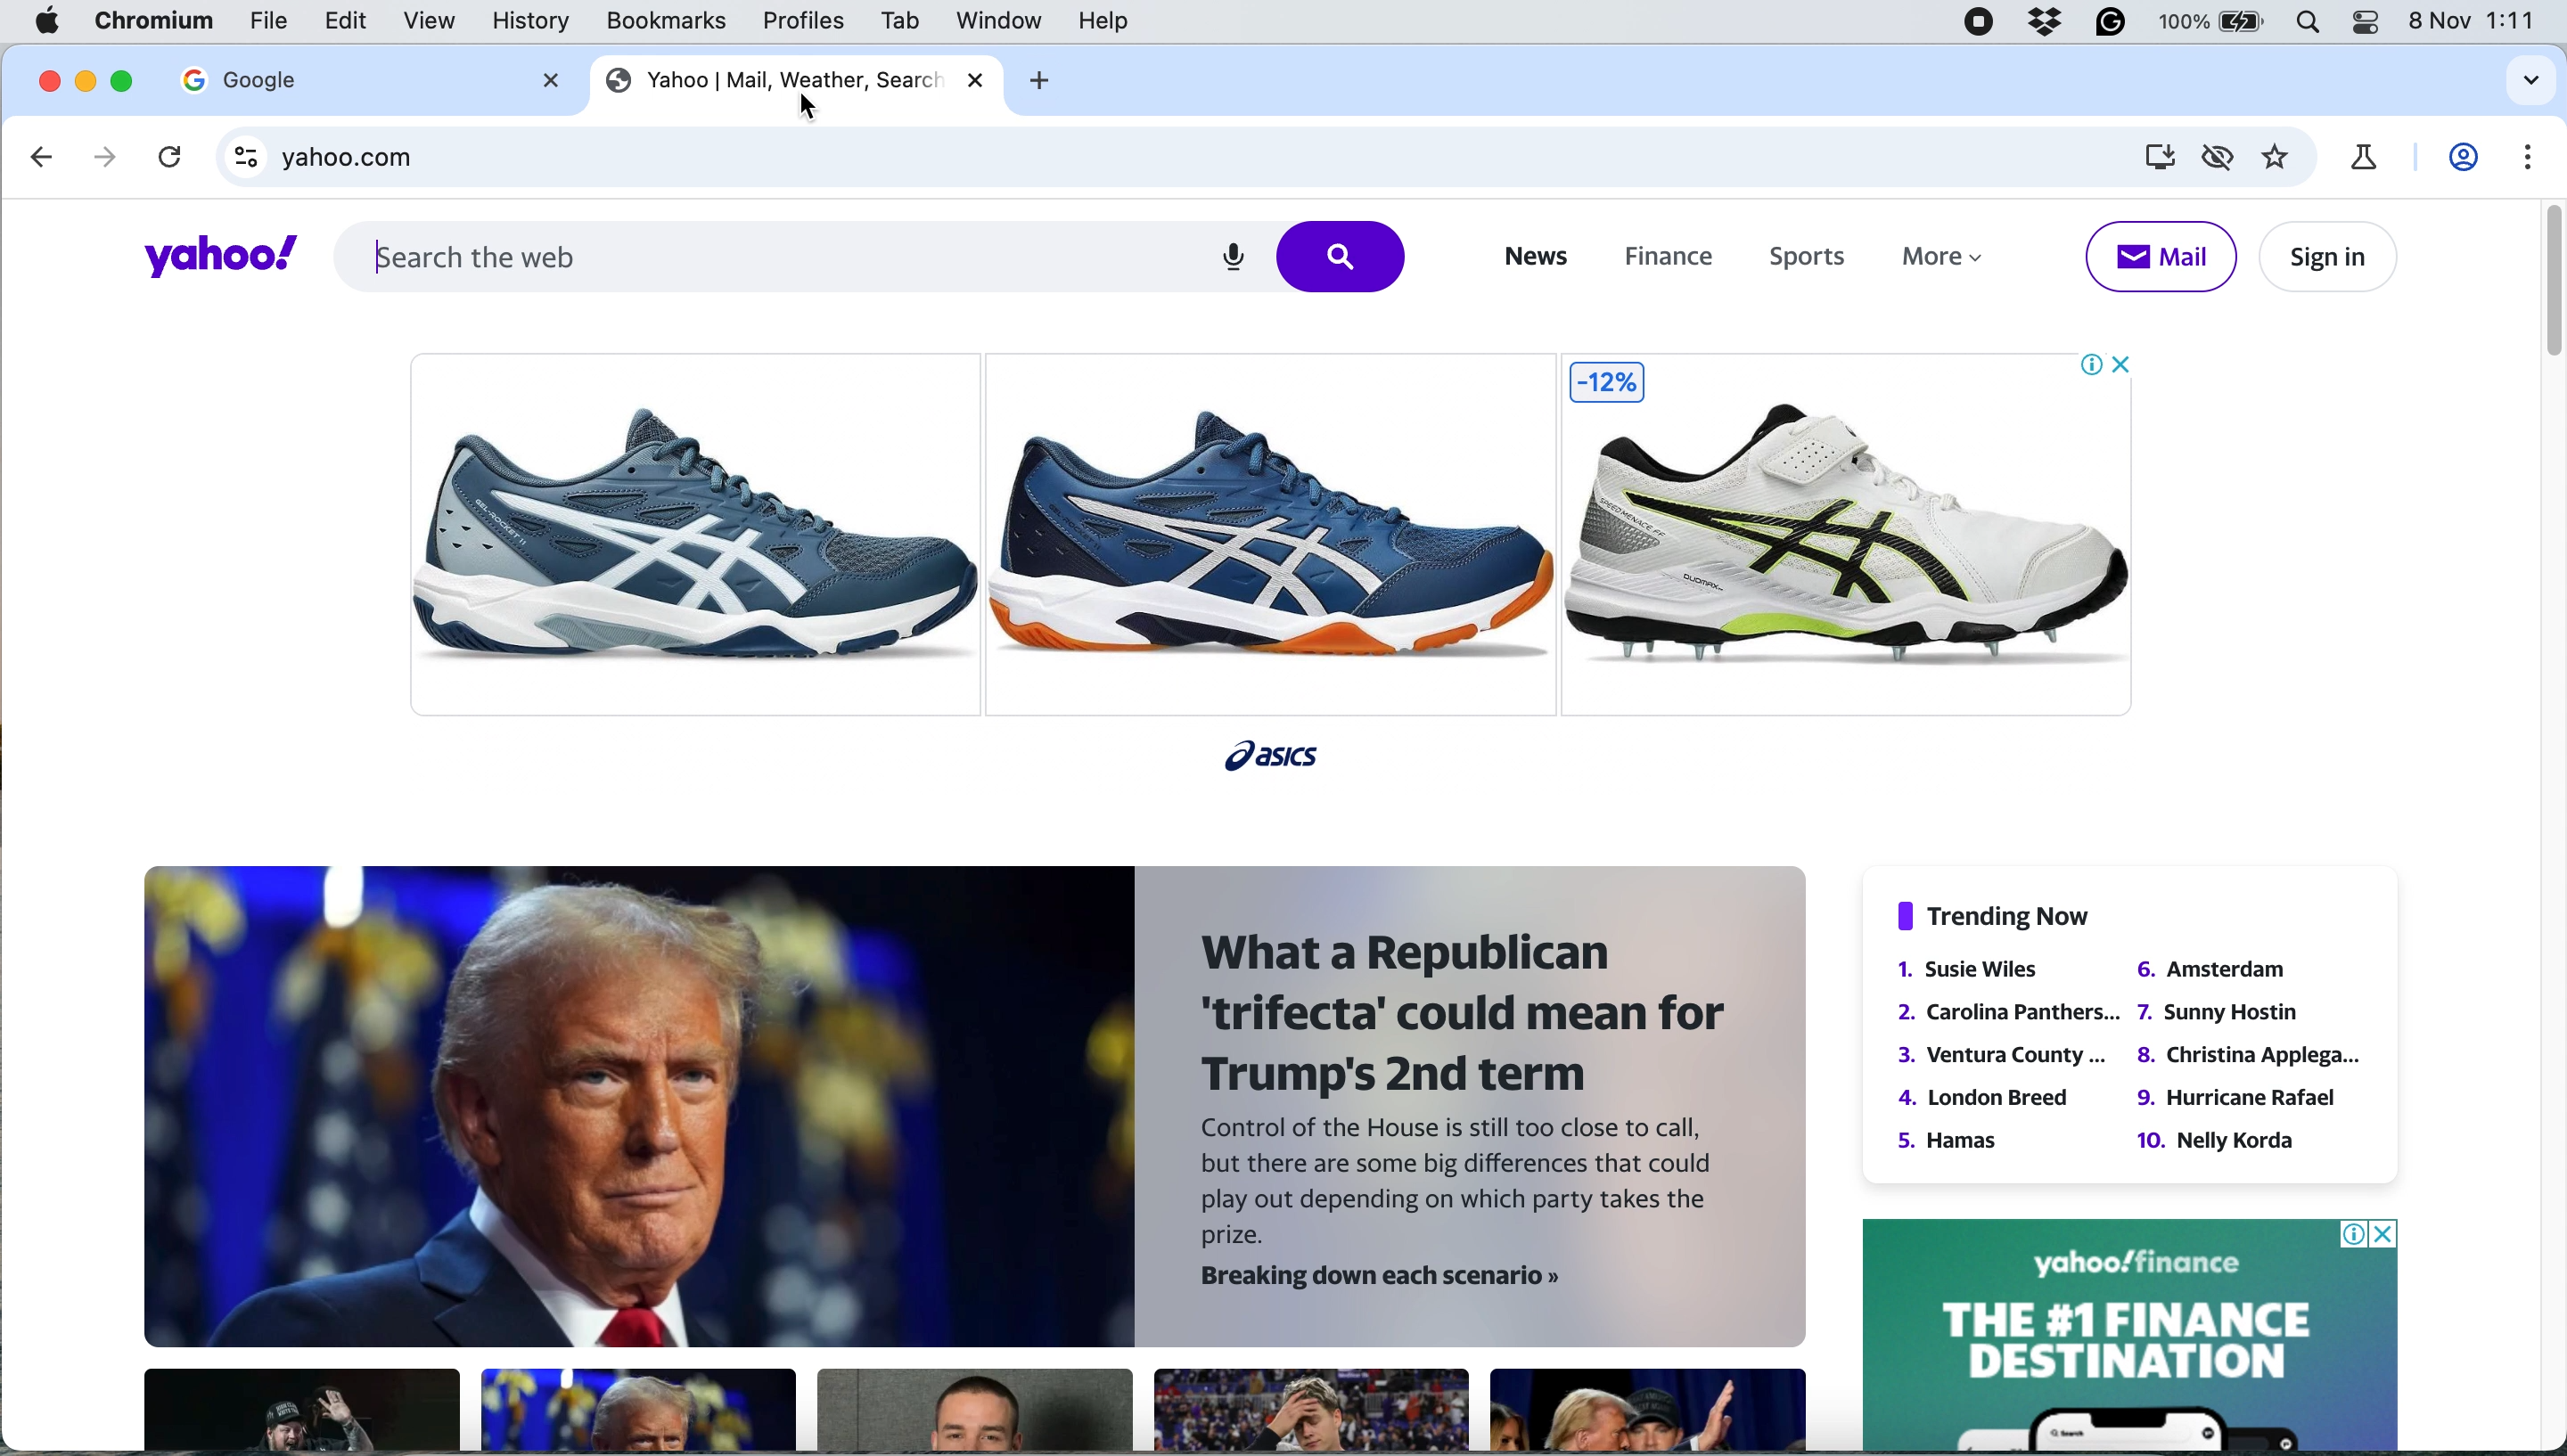 This screenshot has height=1456, width=2567. Describe the element at coordinates (166, 161) in the screenshot. I see `refresh` at that location.